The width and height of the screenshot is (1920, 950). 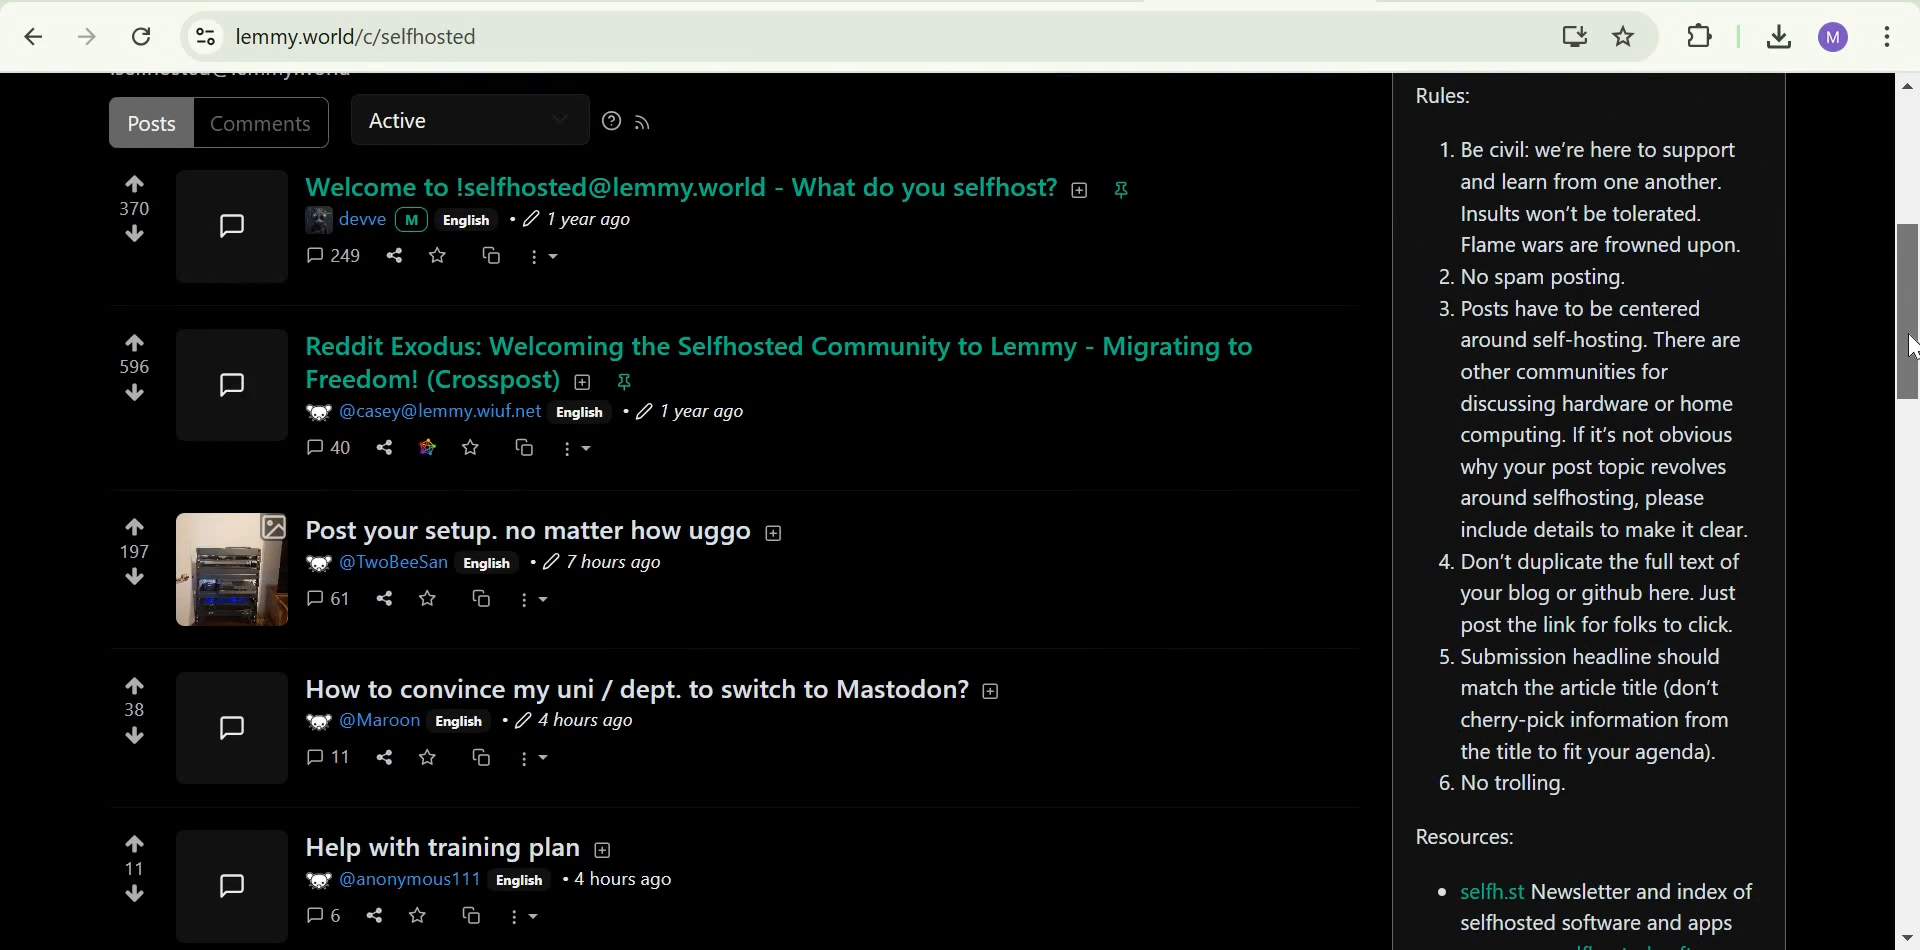 What do you see at coordinates (533, 601) in the screenshot?
I see `More` at bounding box center [533, 601].